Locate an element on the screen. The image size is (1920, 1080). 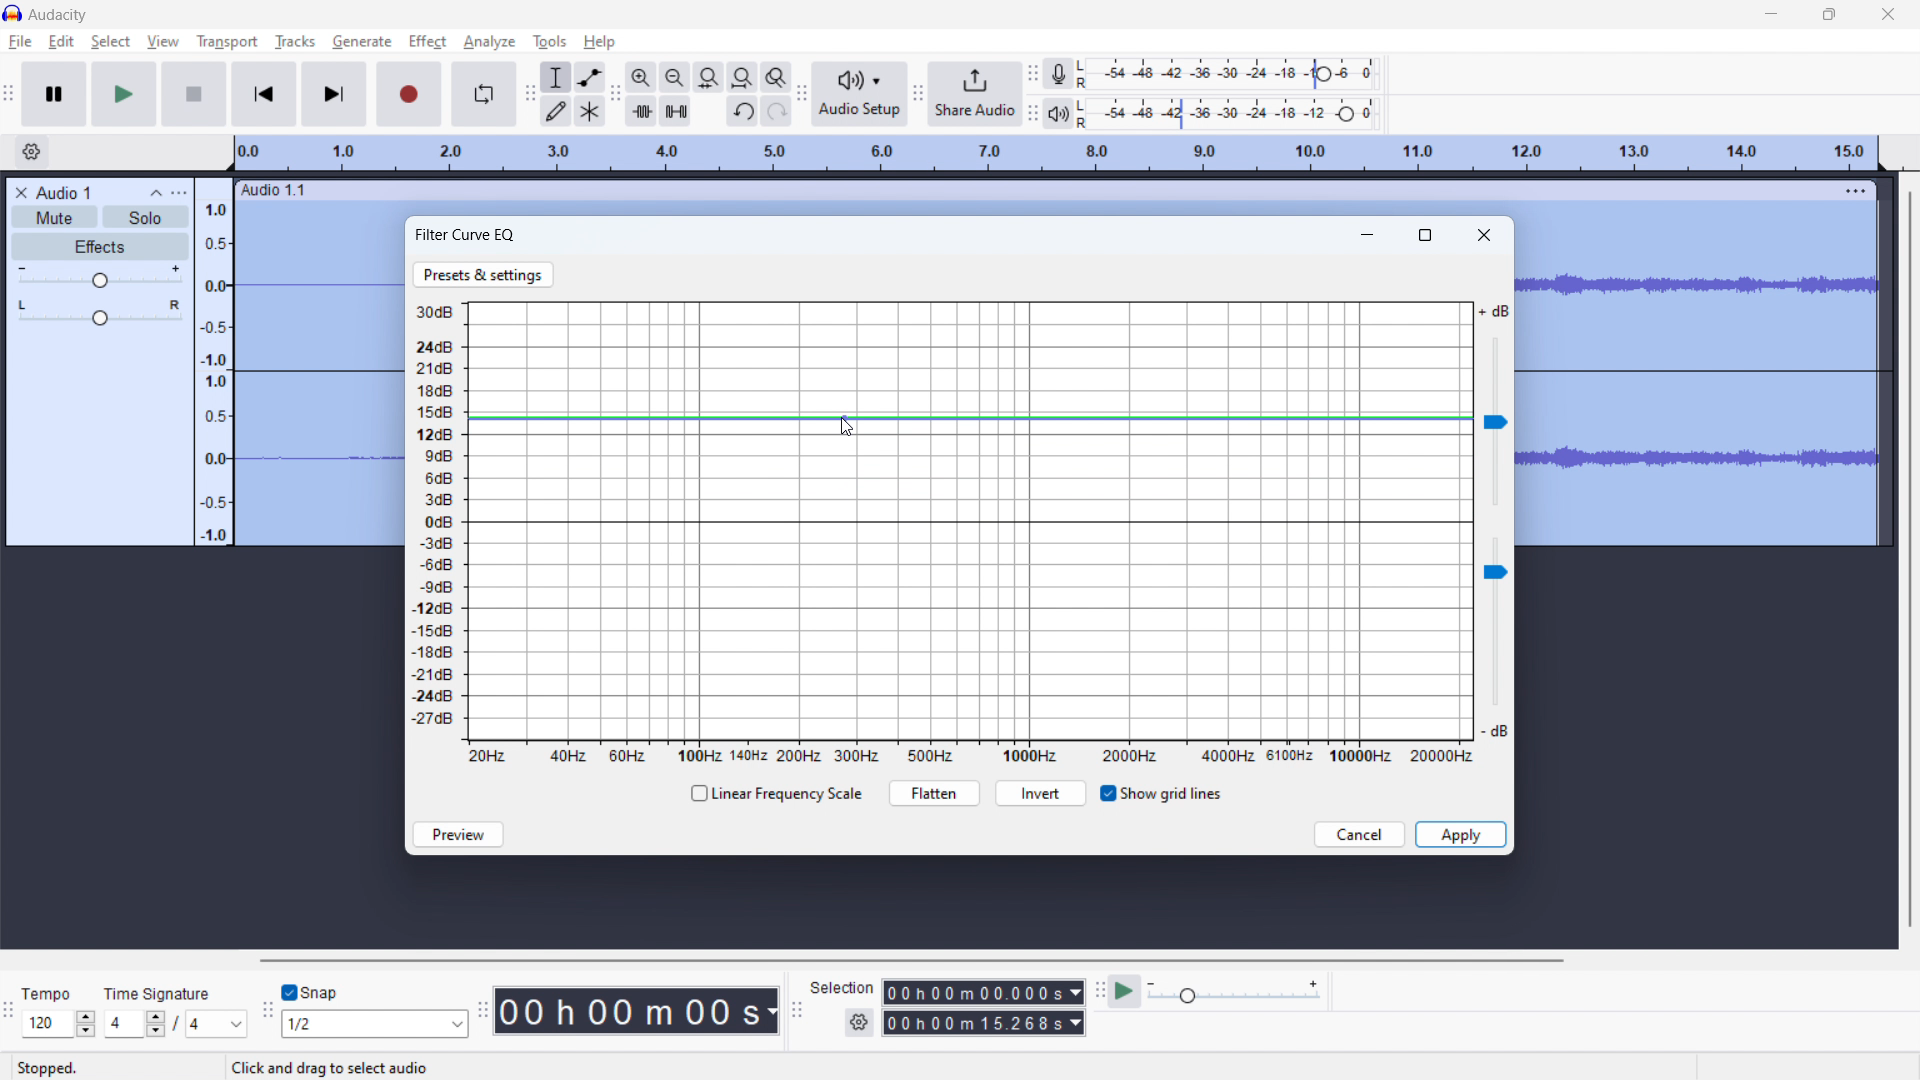
menu is located at coordinates (1856, 190).